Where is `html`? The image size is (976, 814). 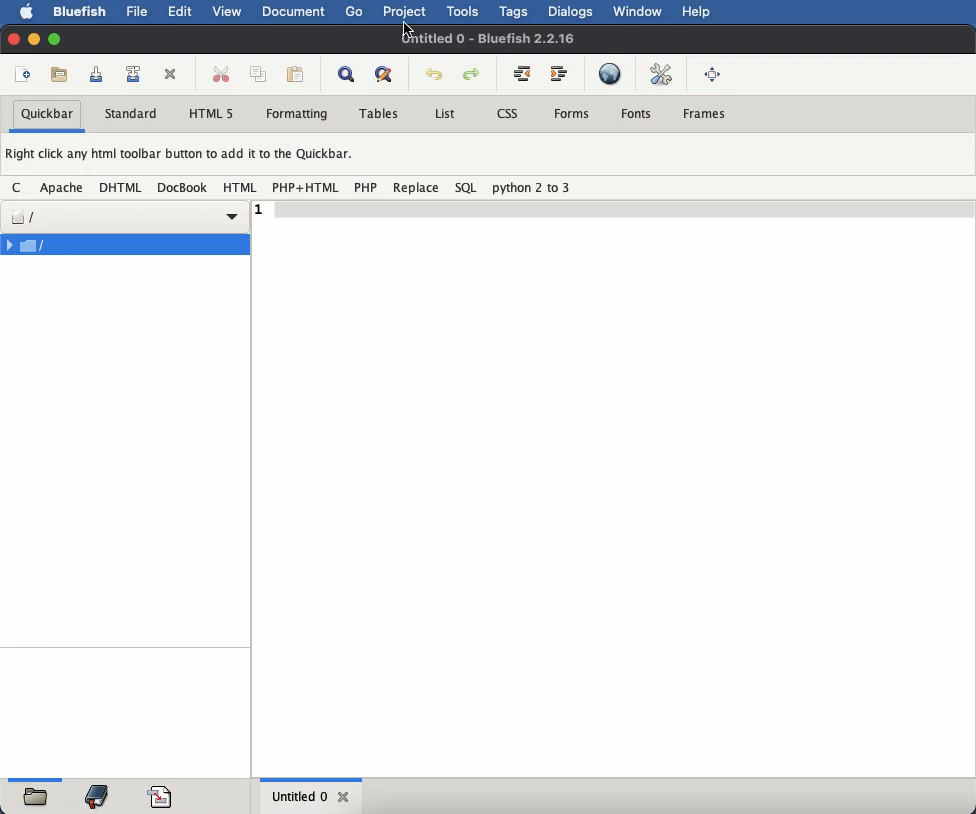 html is located at coordinates (240, 189).